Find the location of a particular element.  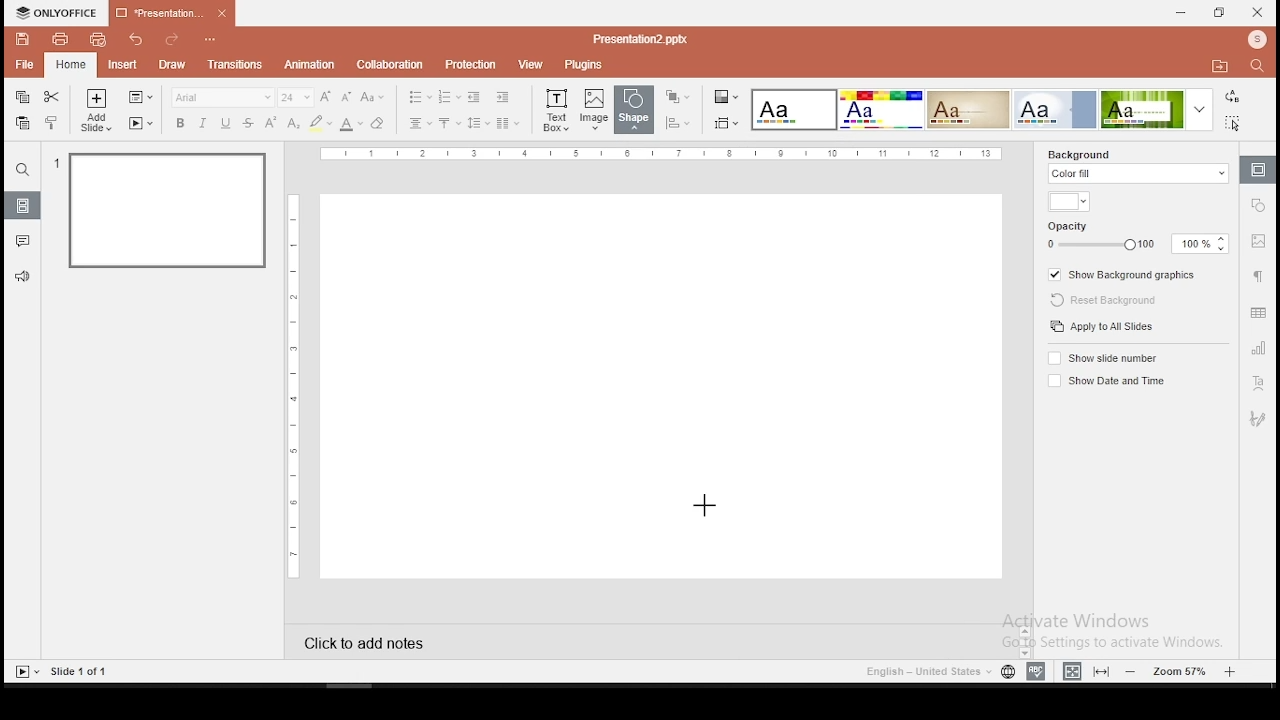

font is located at coordinates (222, 97).